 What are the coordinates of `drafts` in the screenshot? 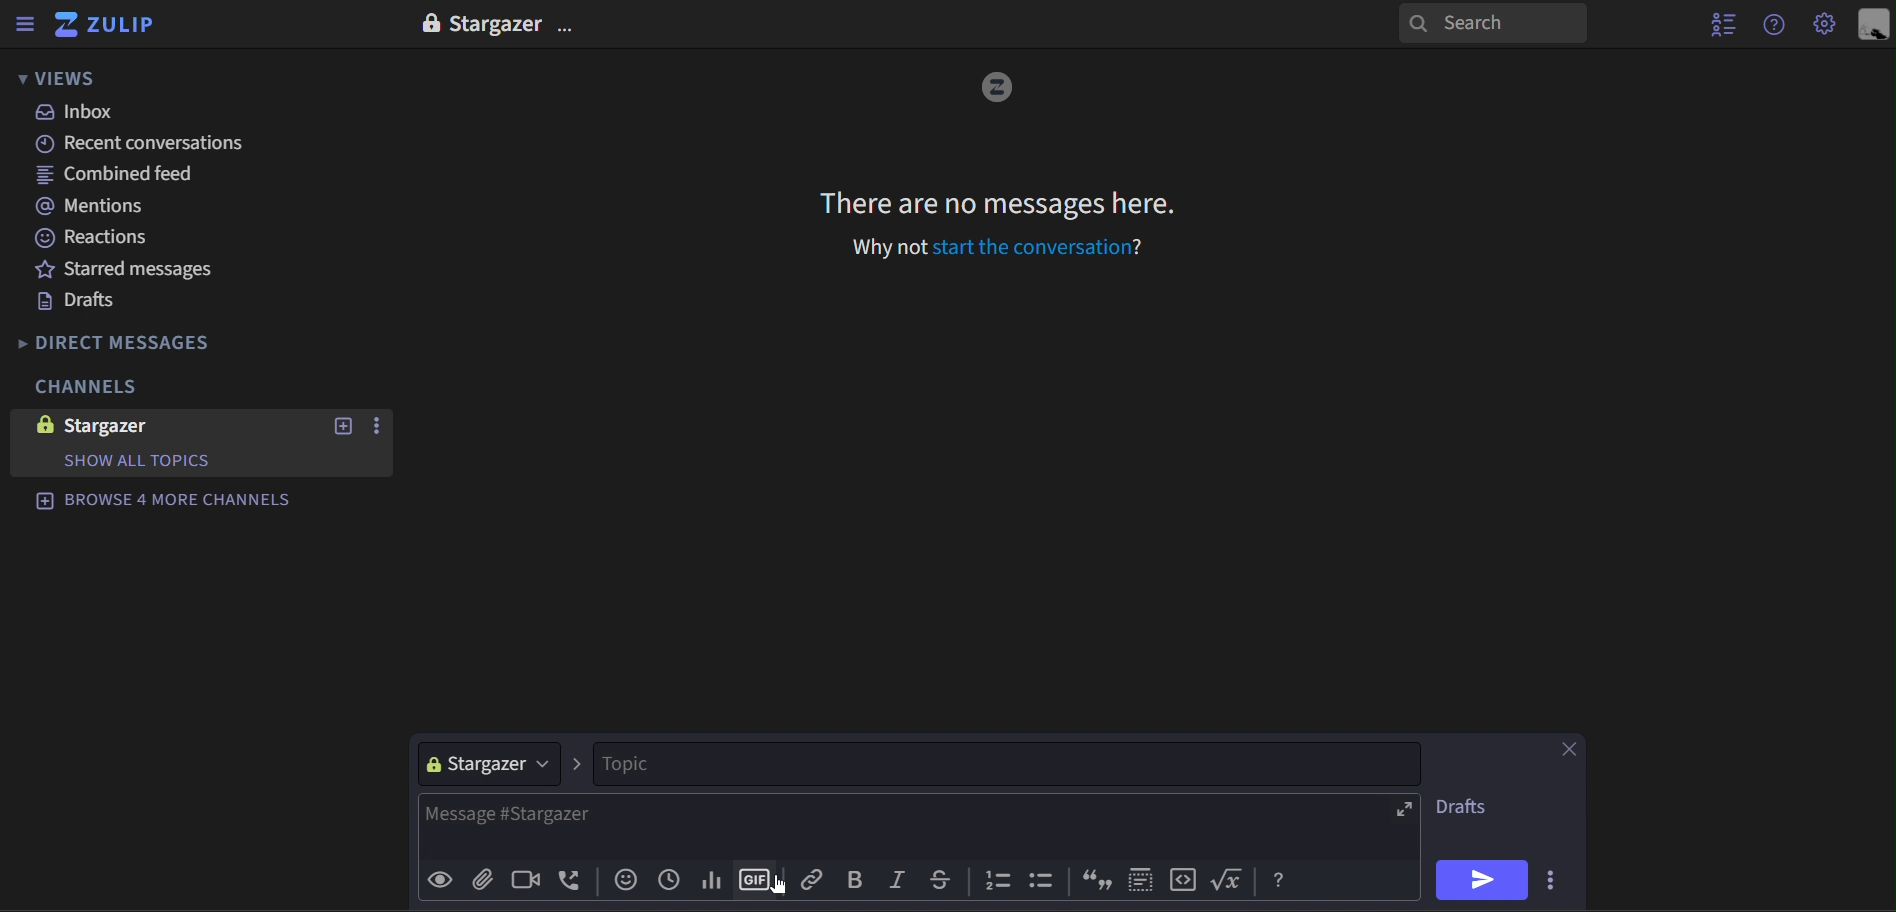 It's located at (1465, 805).